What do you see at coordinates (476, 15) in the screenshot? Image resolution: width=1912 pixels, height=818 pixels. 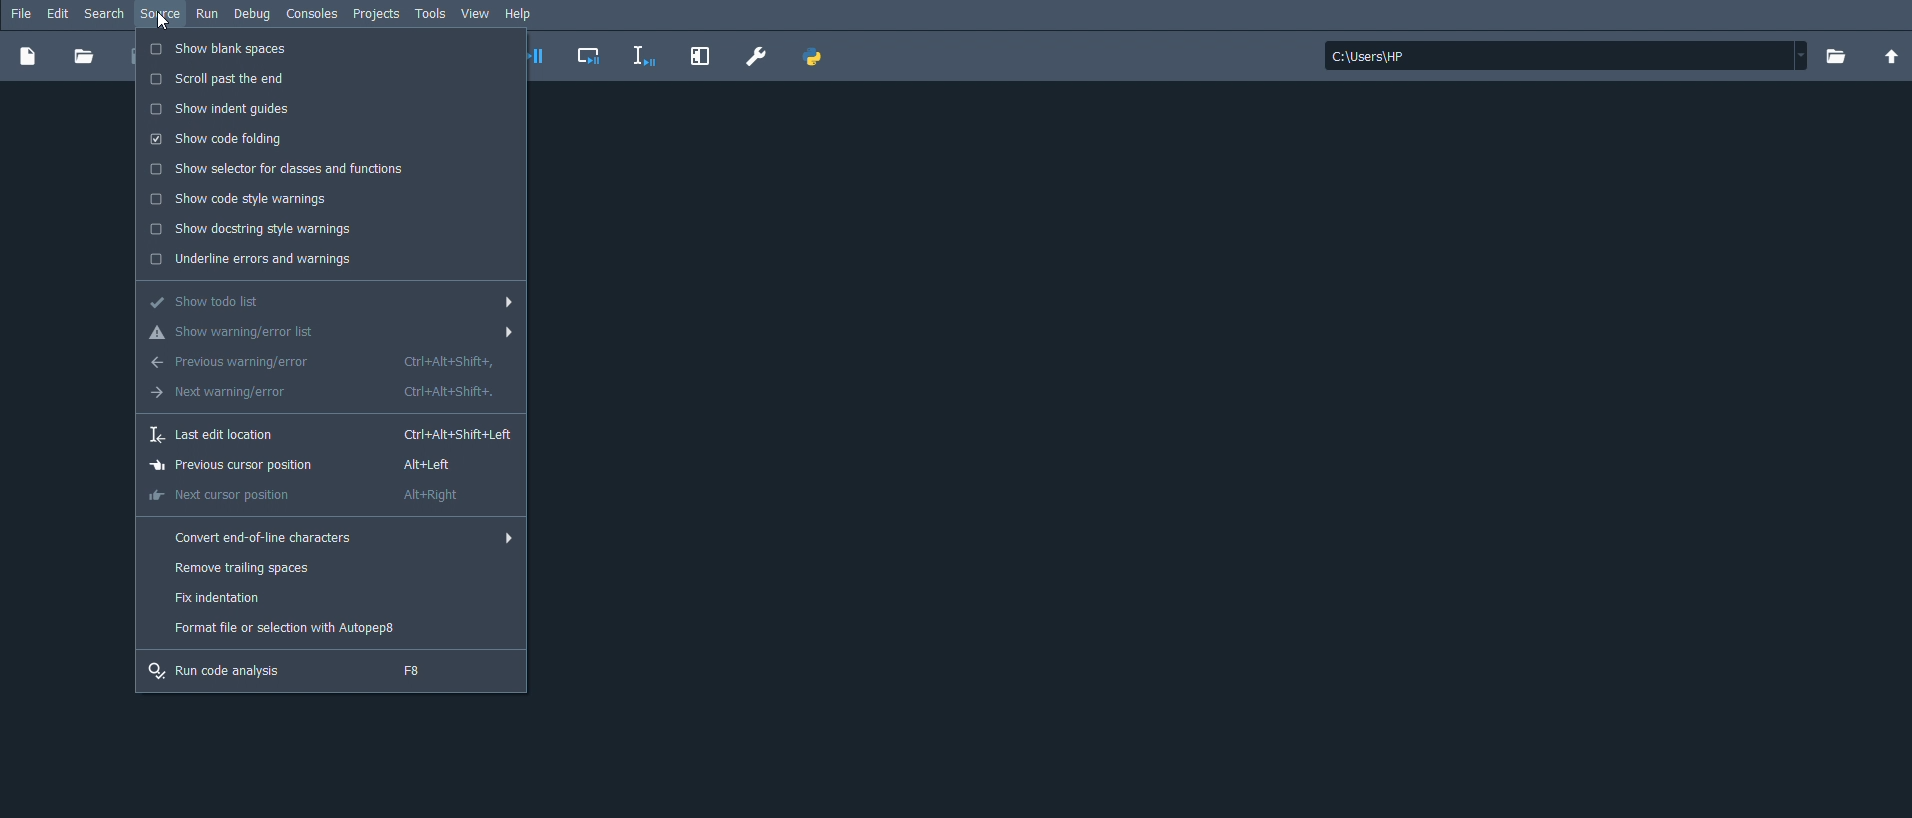 I see `View` at bounding box center [476, 15].